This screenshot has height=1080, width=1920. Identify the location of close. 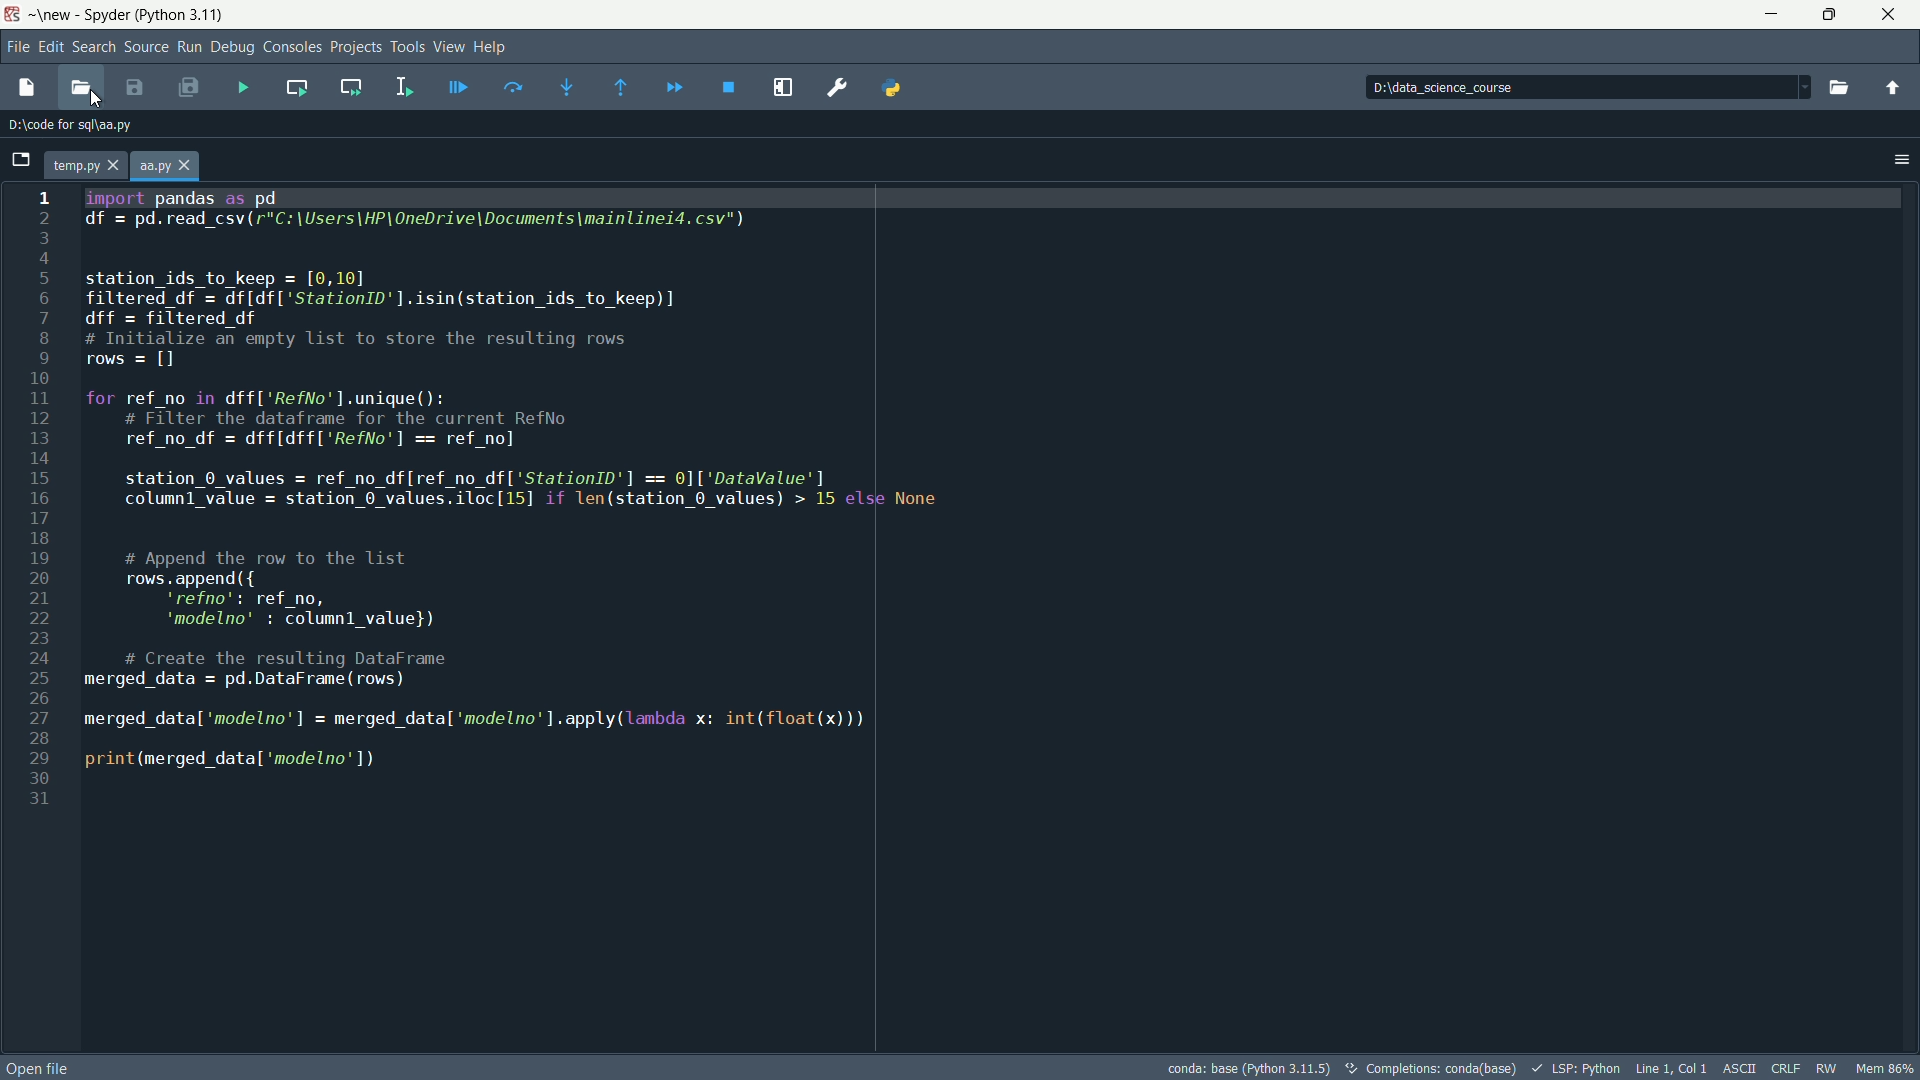
(186, 166).